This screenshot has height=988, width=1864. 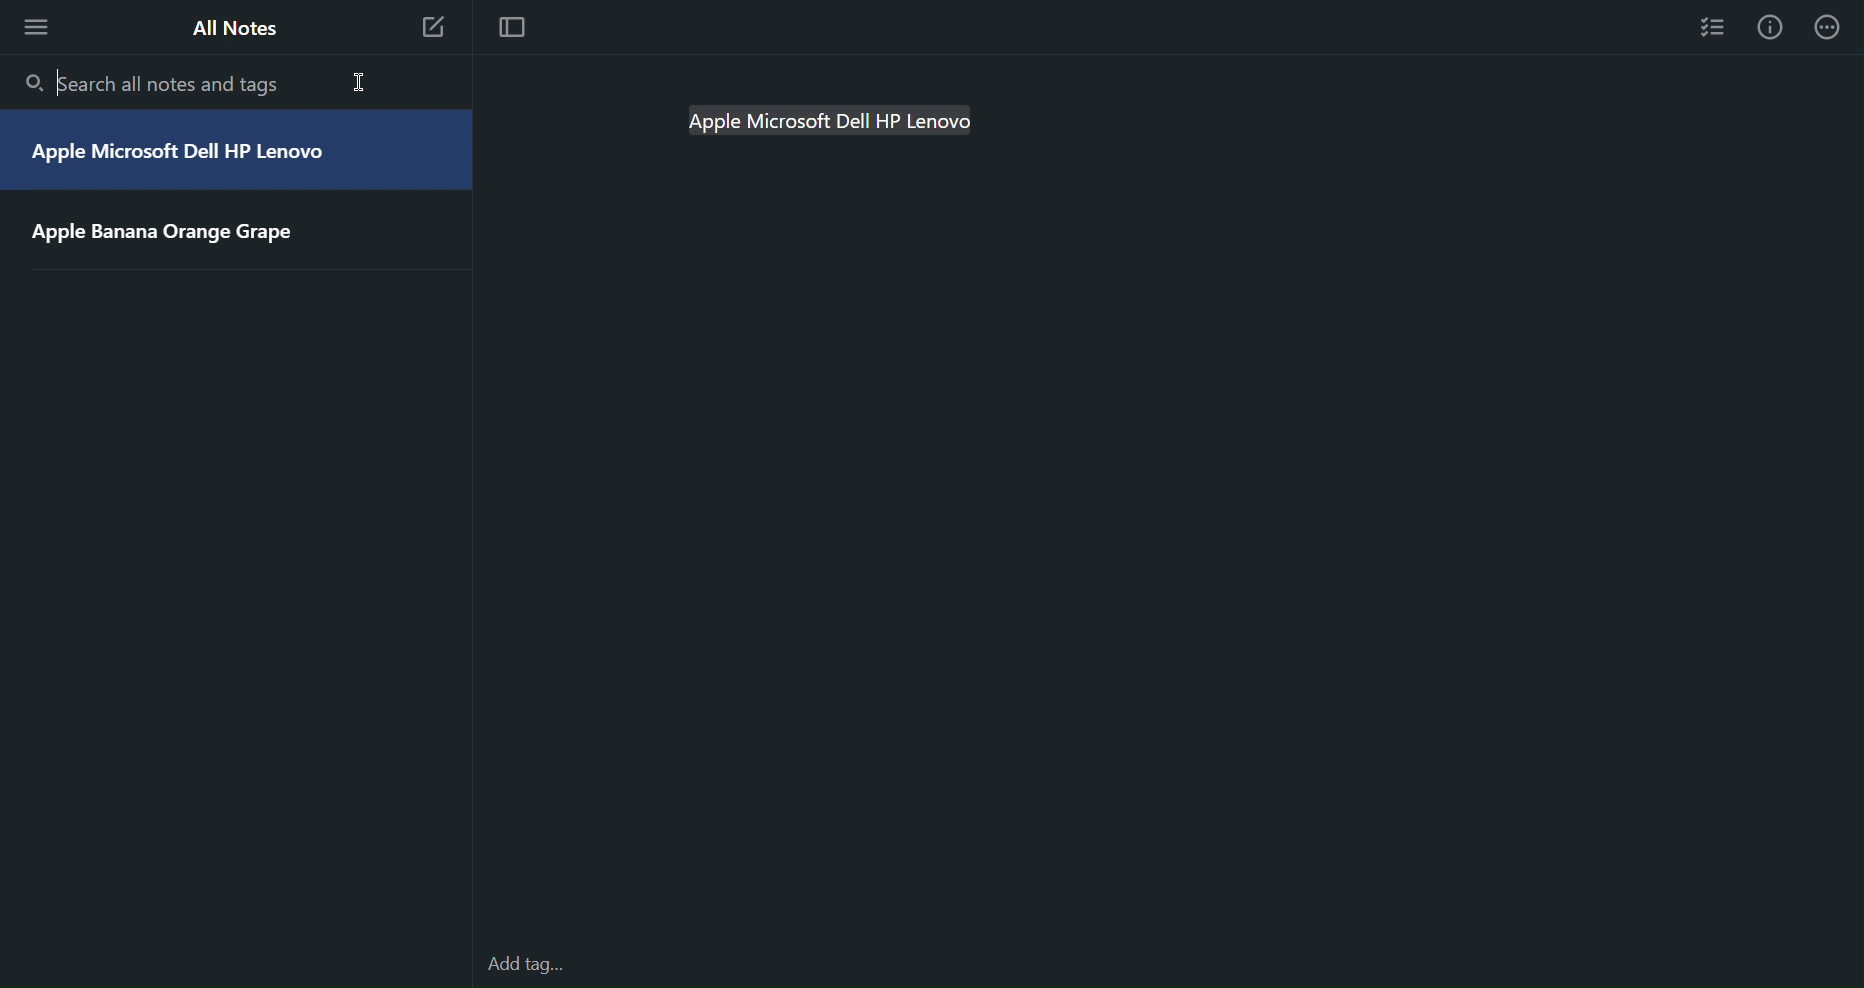 I want to click on More, so click(x=1834, y=28).